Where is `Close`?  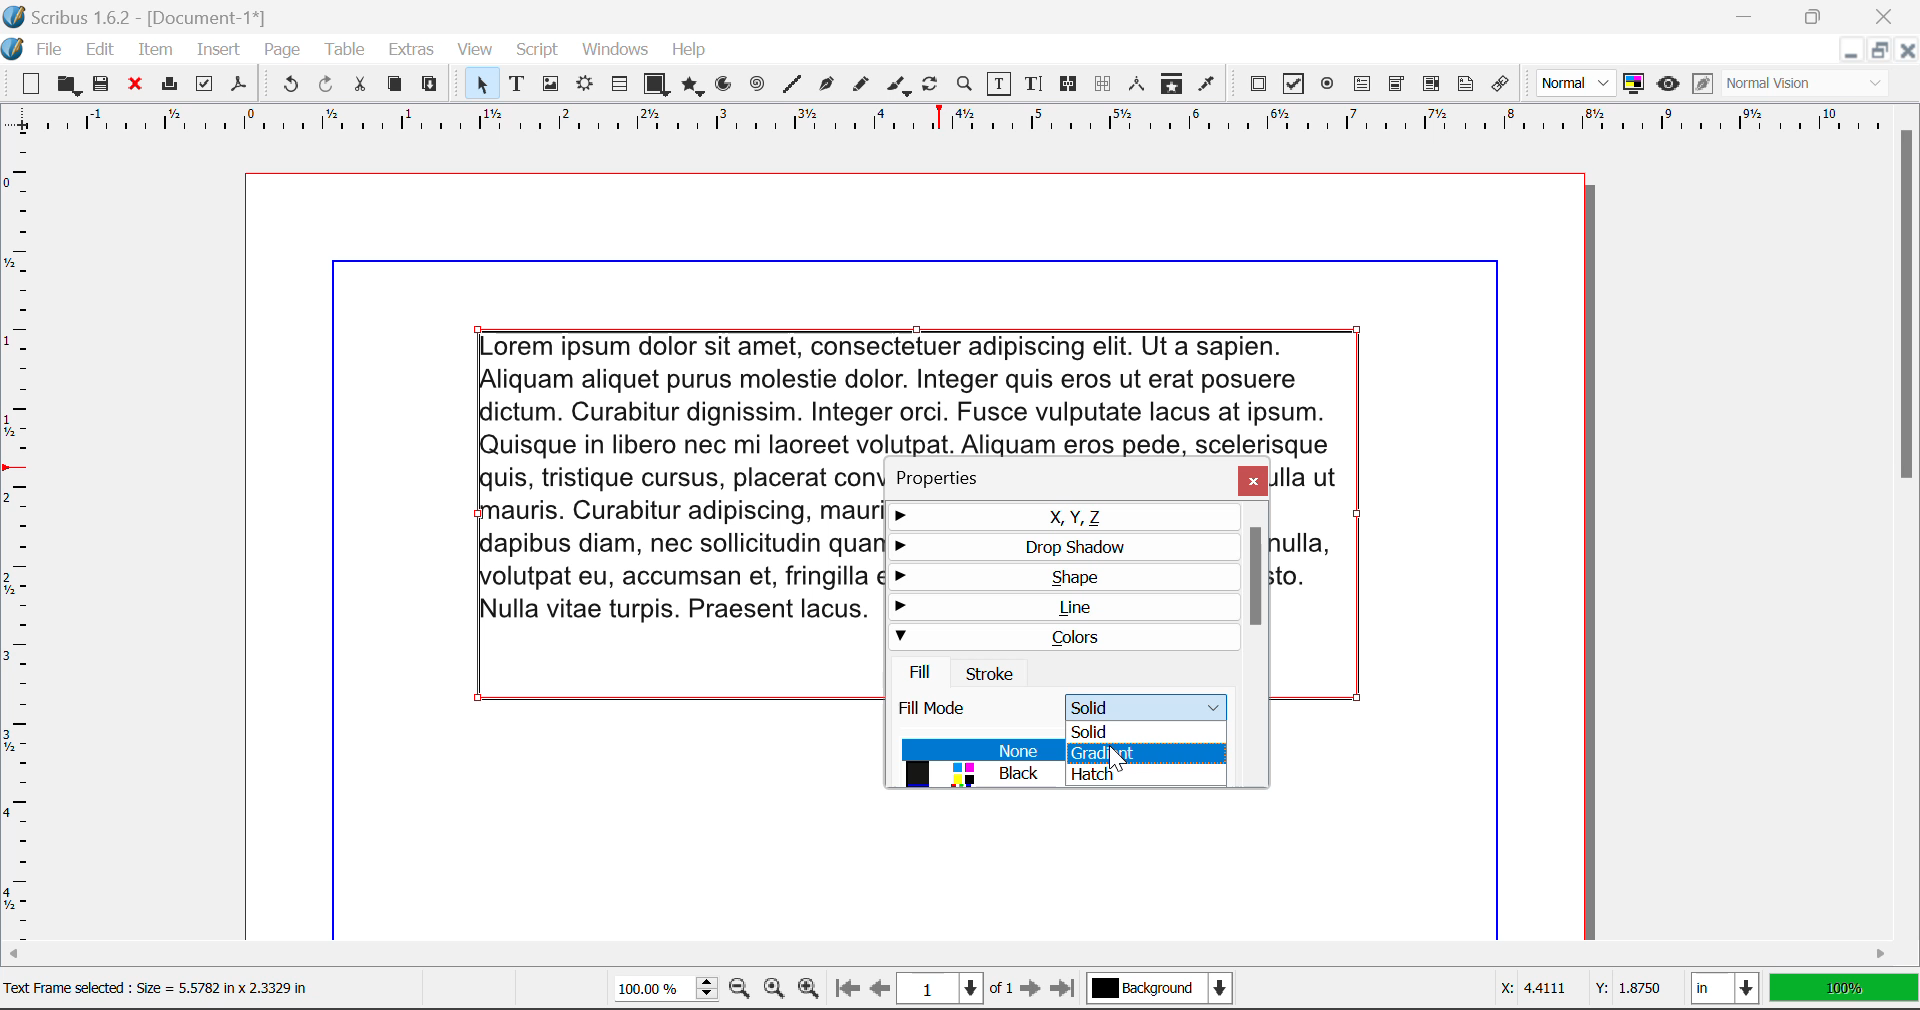
Close is located at coordinates (1253, 480).